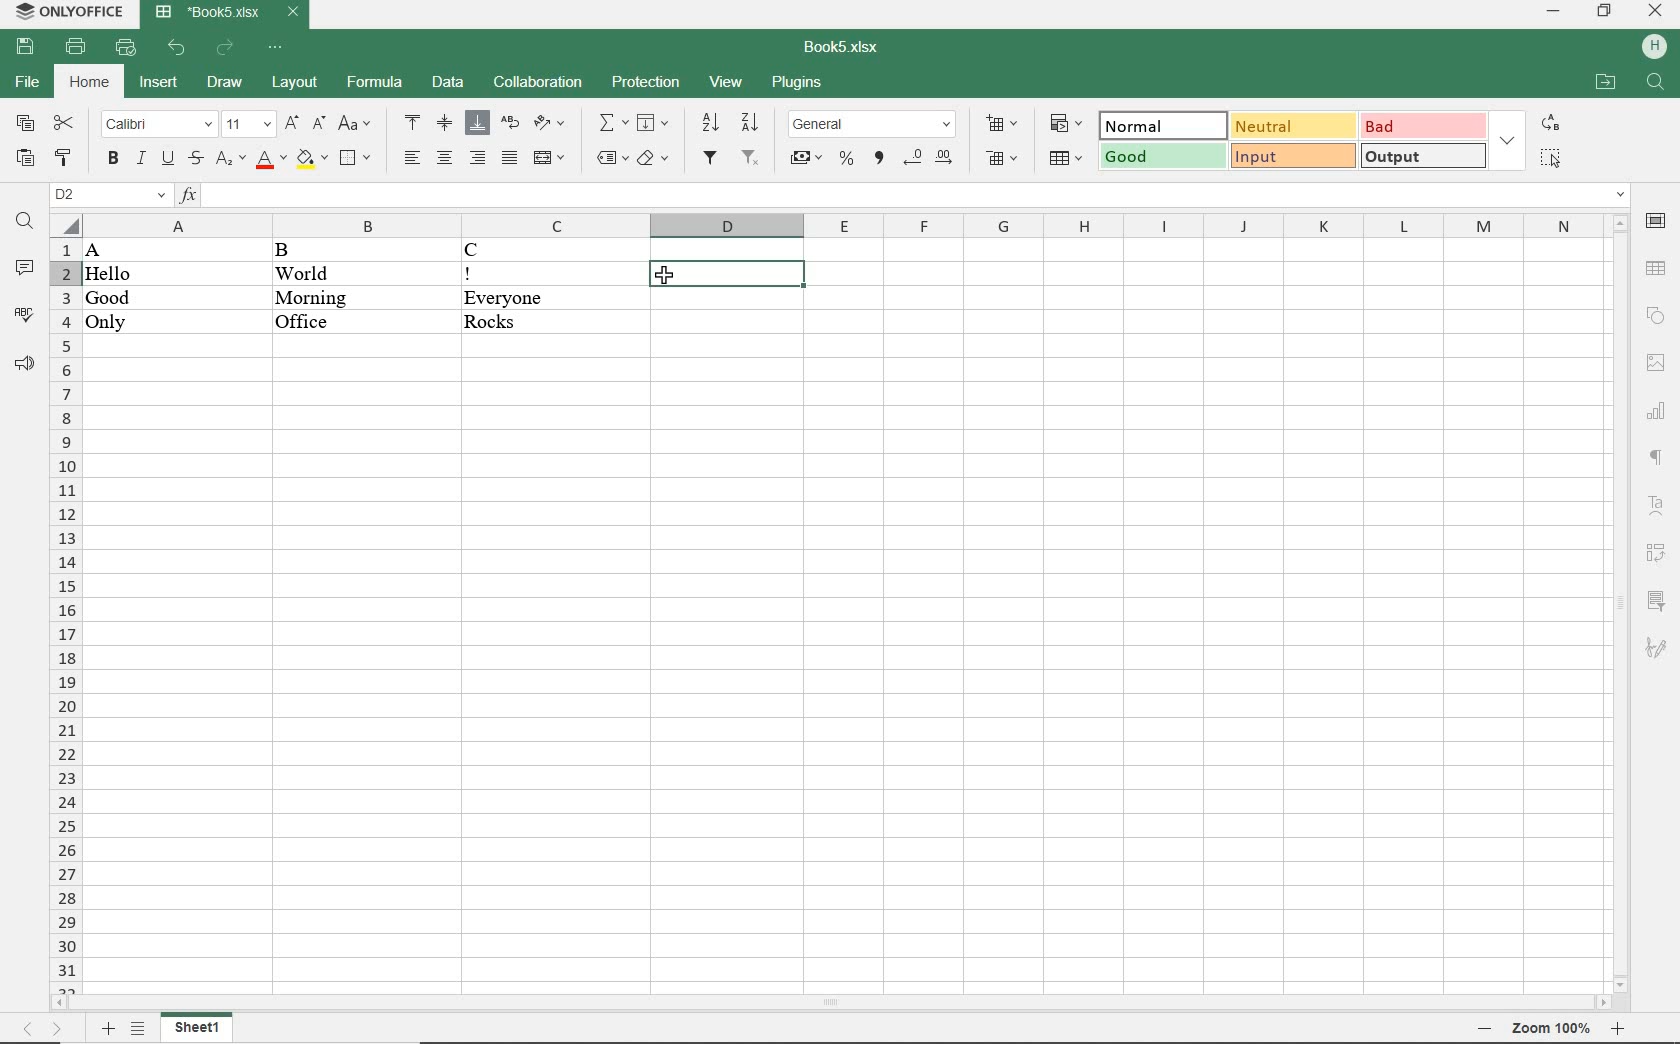 Image resolution: width=1680 pixels, height=1044 pixels. What do you see at coordinates (66, 123) in the screenshot?
I see `cut` at bounding box center [66, 123].